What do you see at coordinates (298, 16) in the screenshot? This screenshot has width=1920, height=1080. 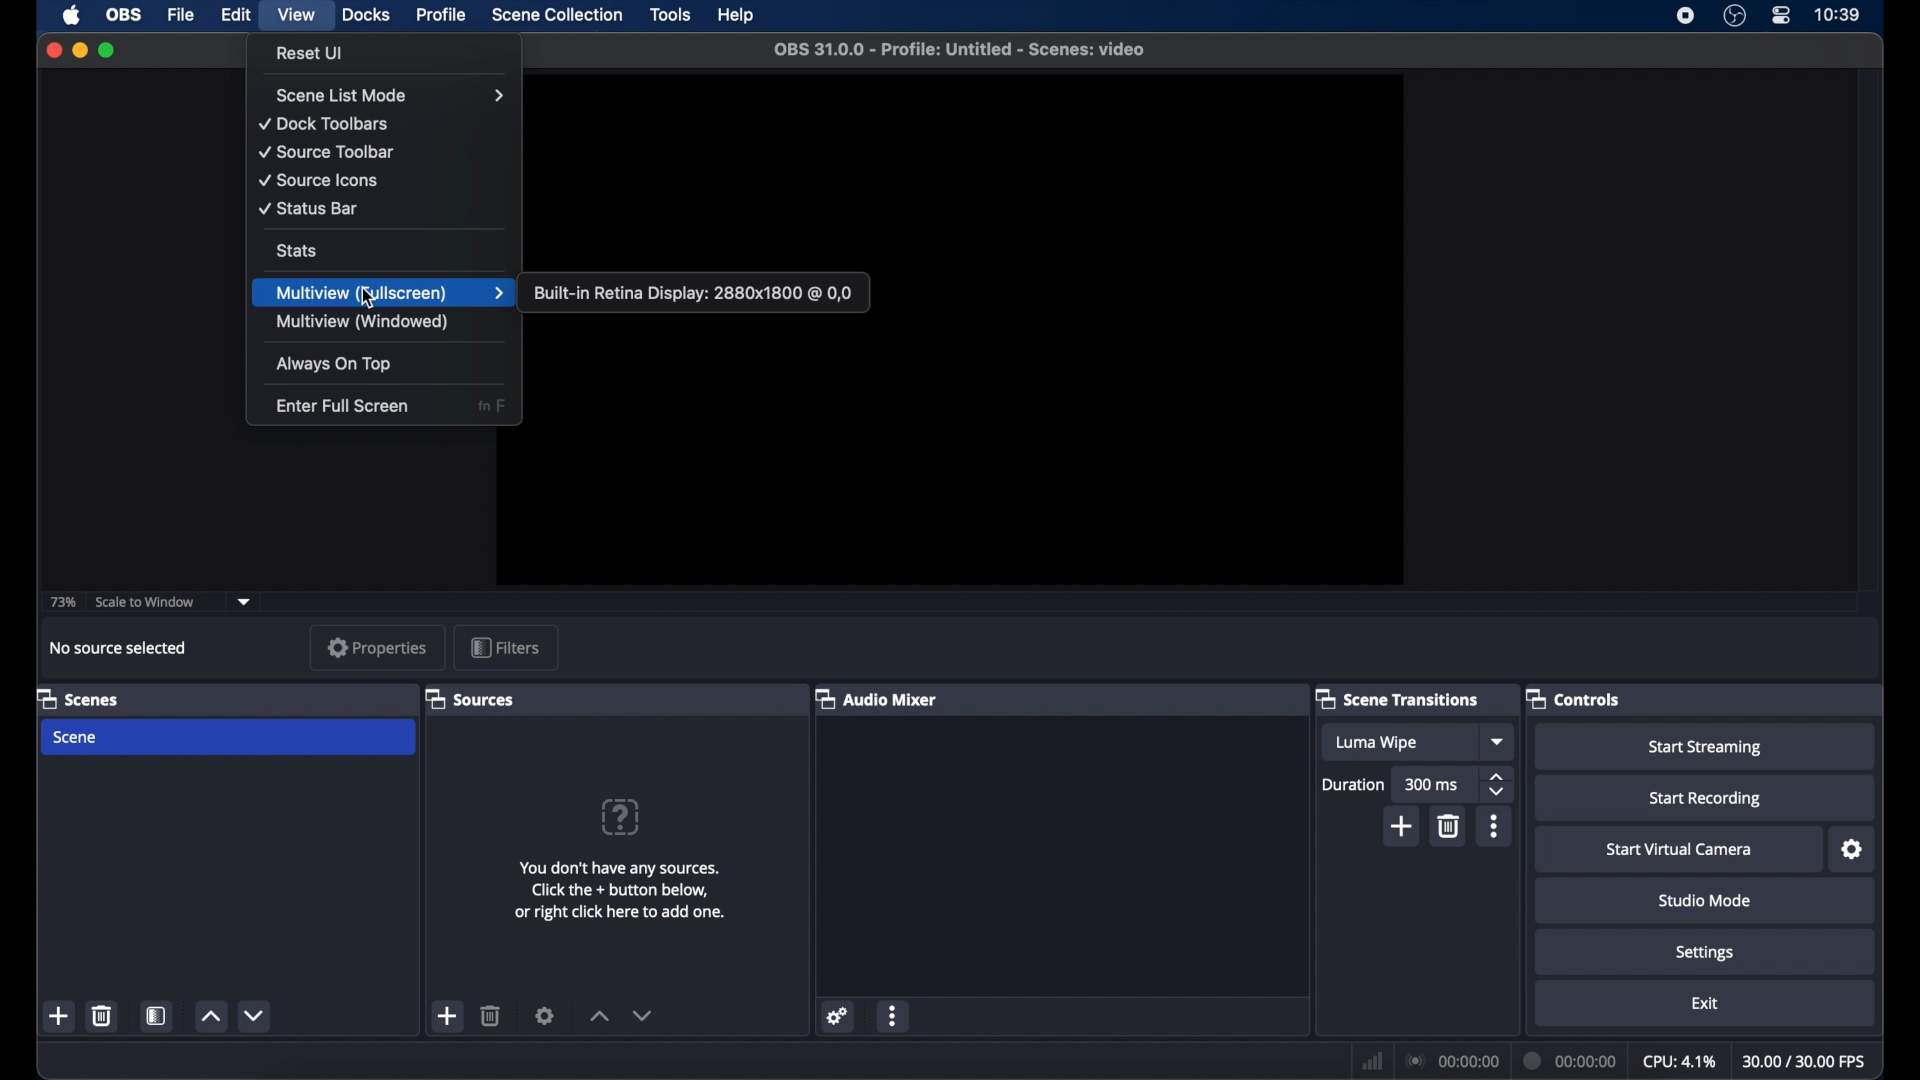 I see `view` at bounding box center [298, 16].